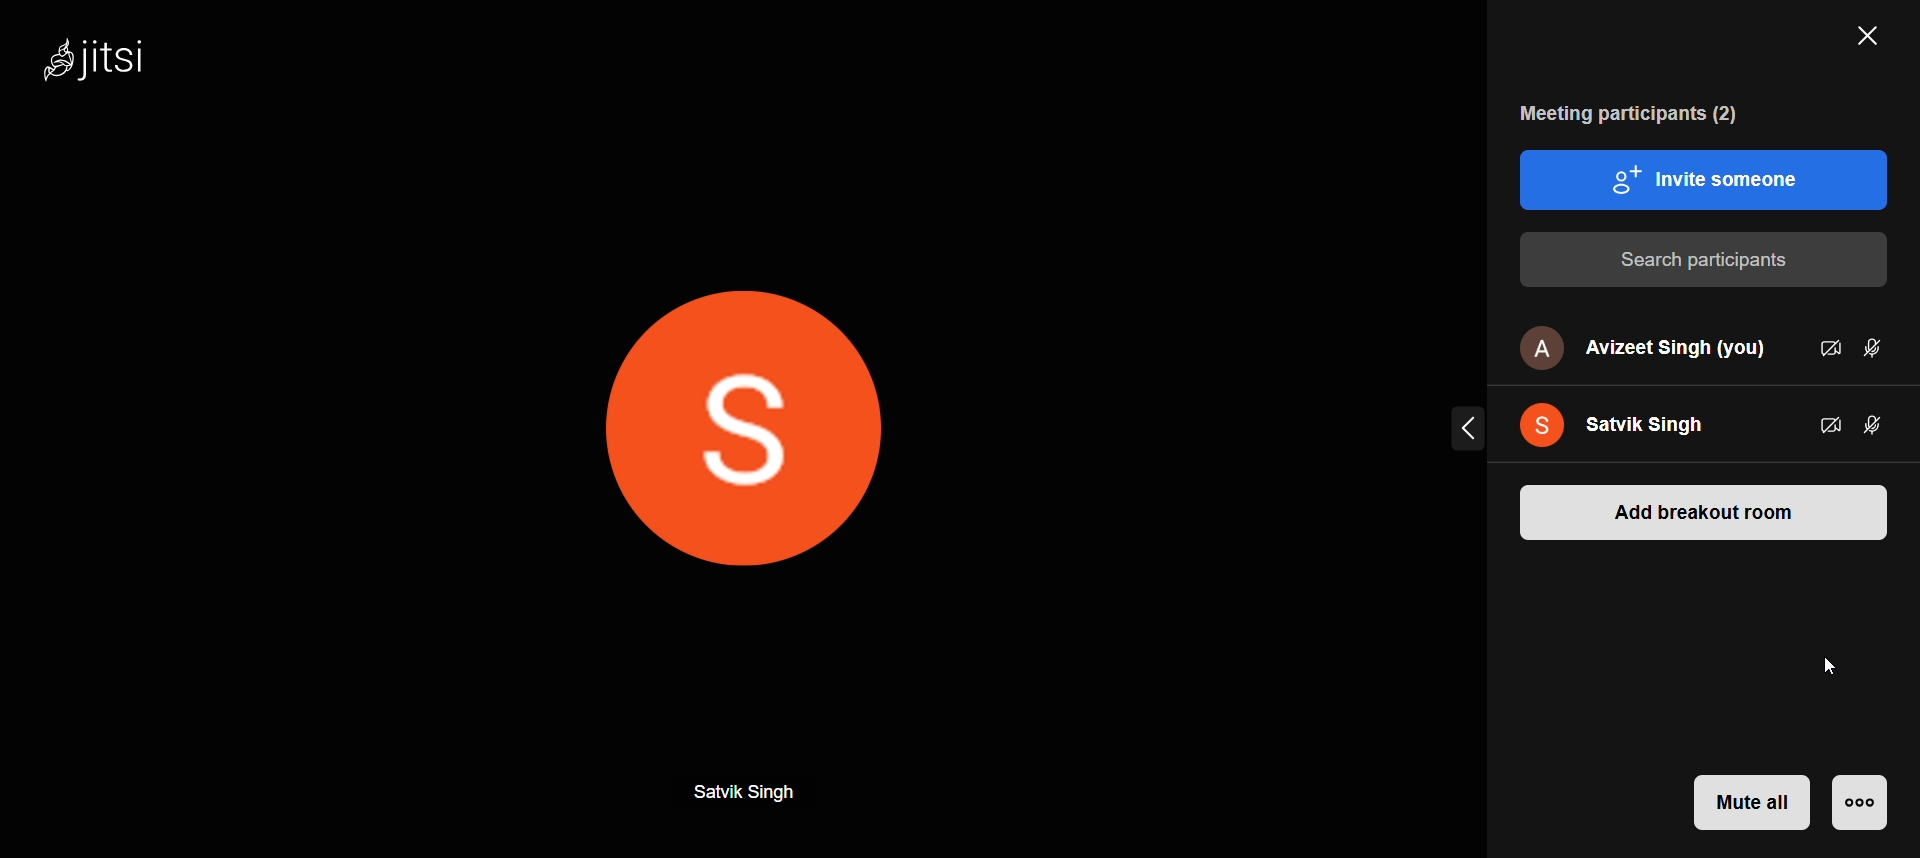 The image size is (1920, 858). I want to click on video status, so click(1827, 347).